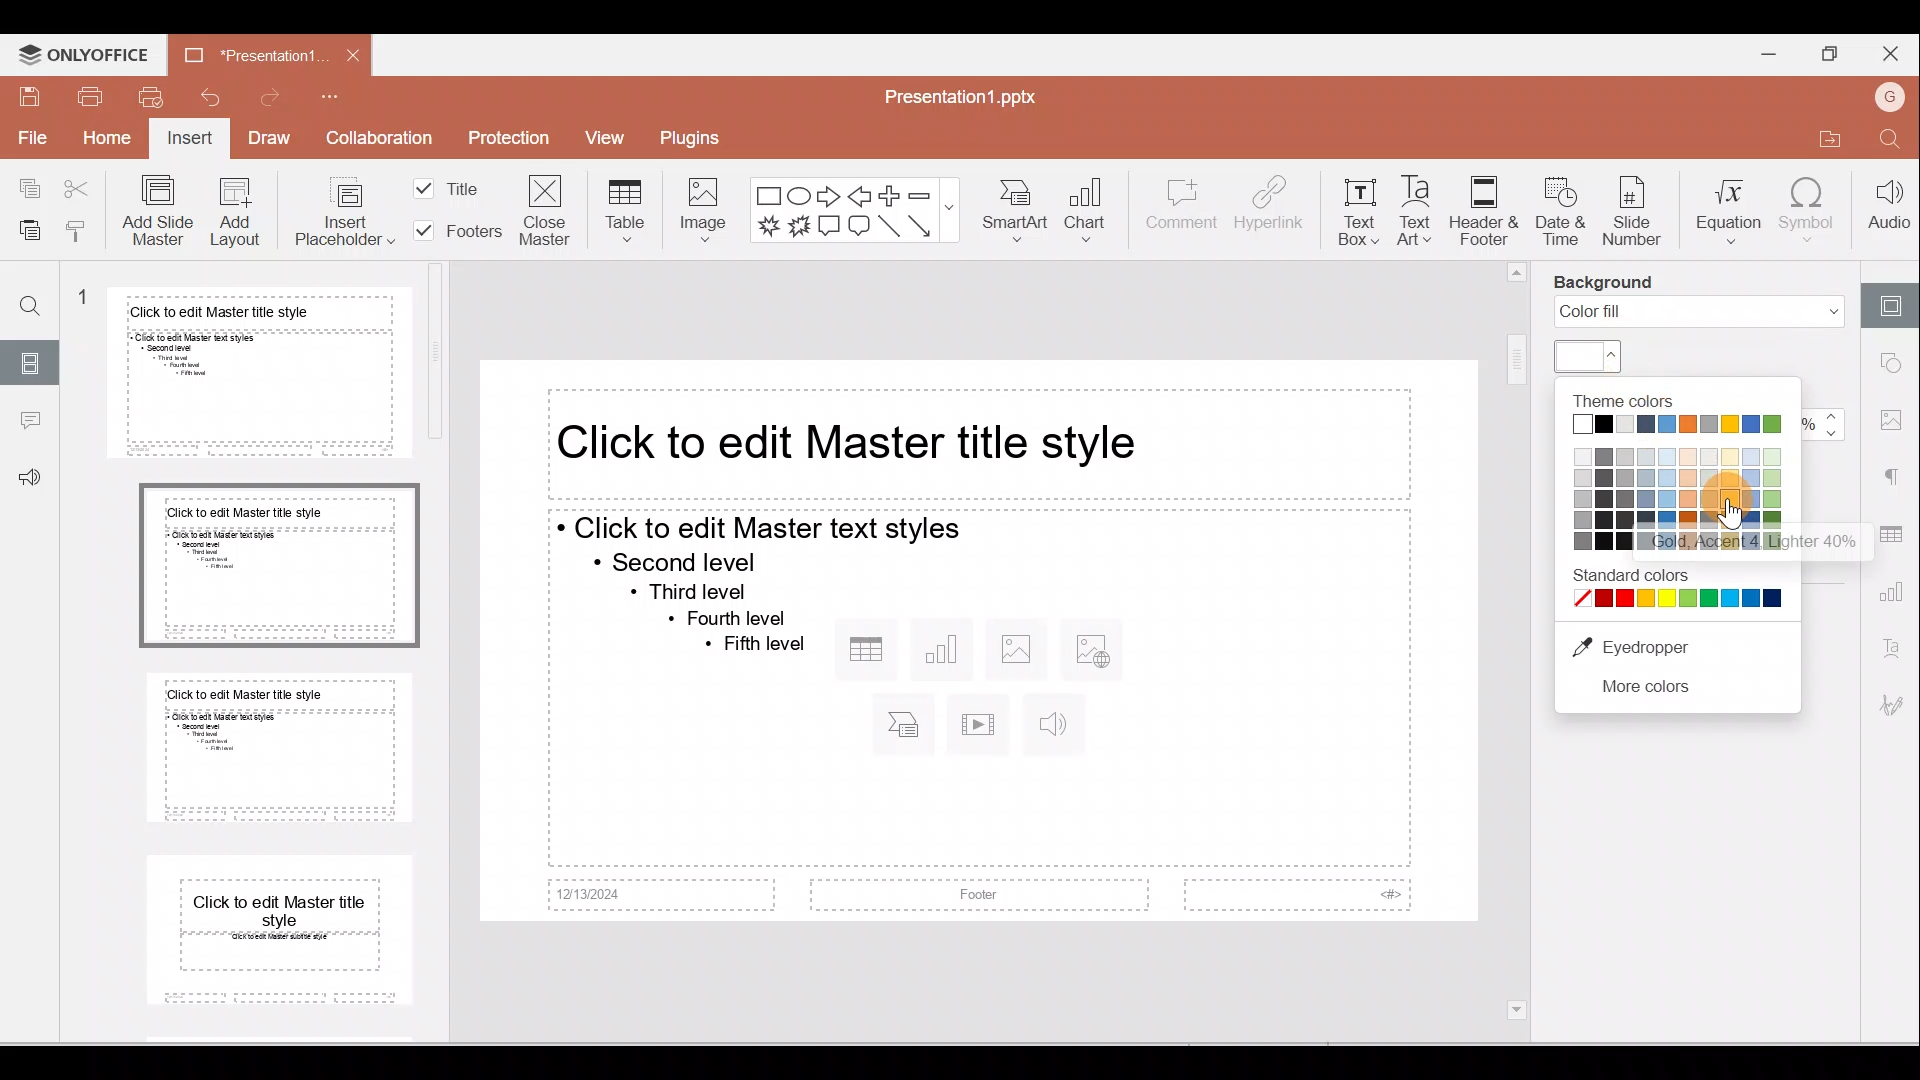 This screenshot has height=1080, width=1920. Describe the element at coordinates (1825, 54) in the screenshot. I see `Maximise` at that location.